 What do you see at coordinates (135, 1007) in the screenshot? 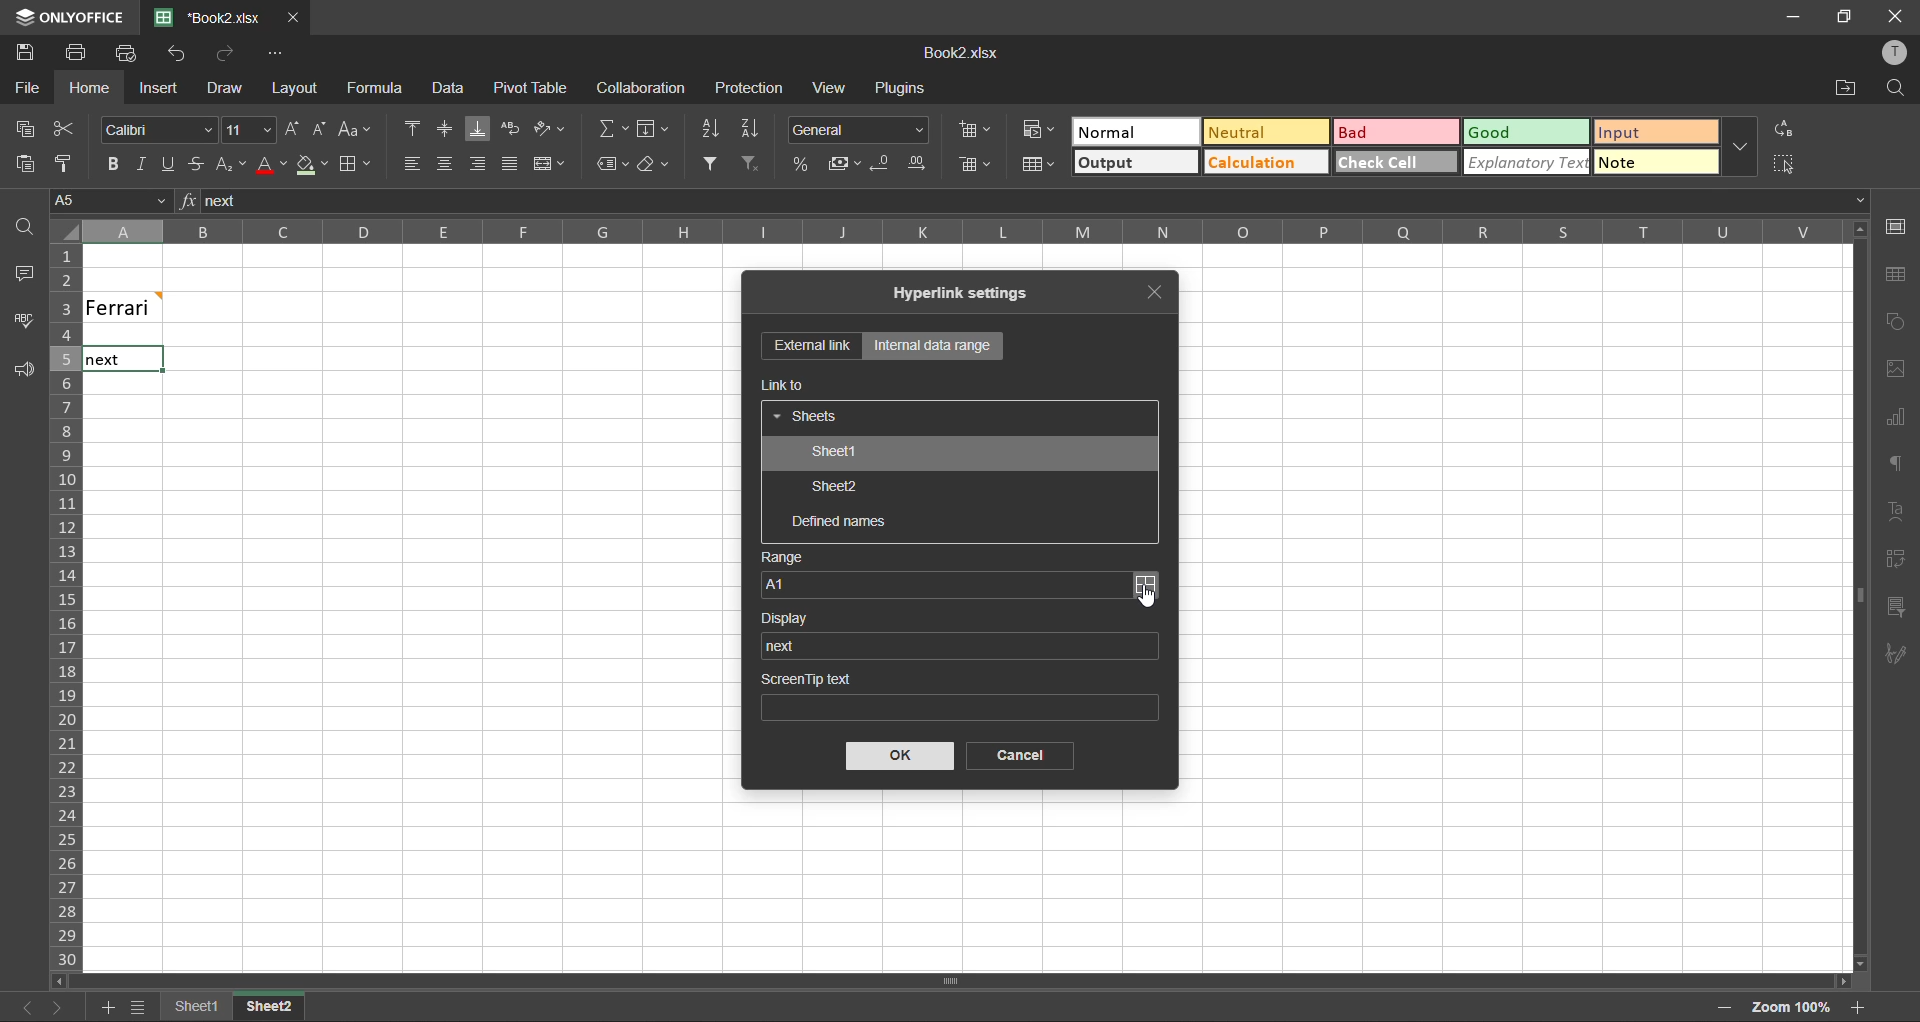
I see `sheet list` at bounding box center [135, 1007].